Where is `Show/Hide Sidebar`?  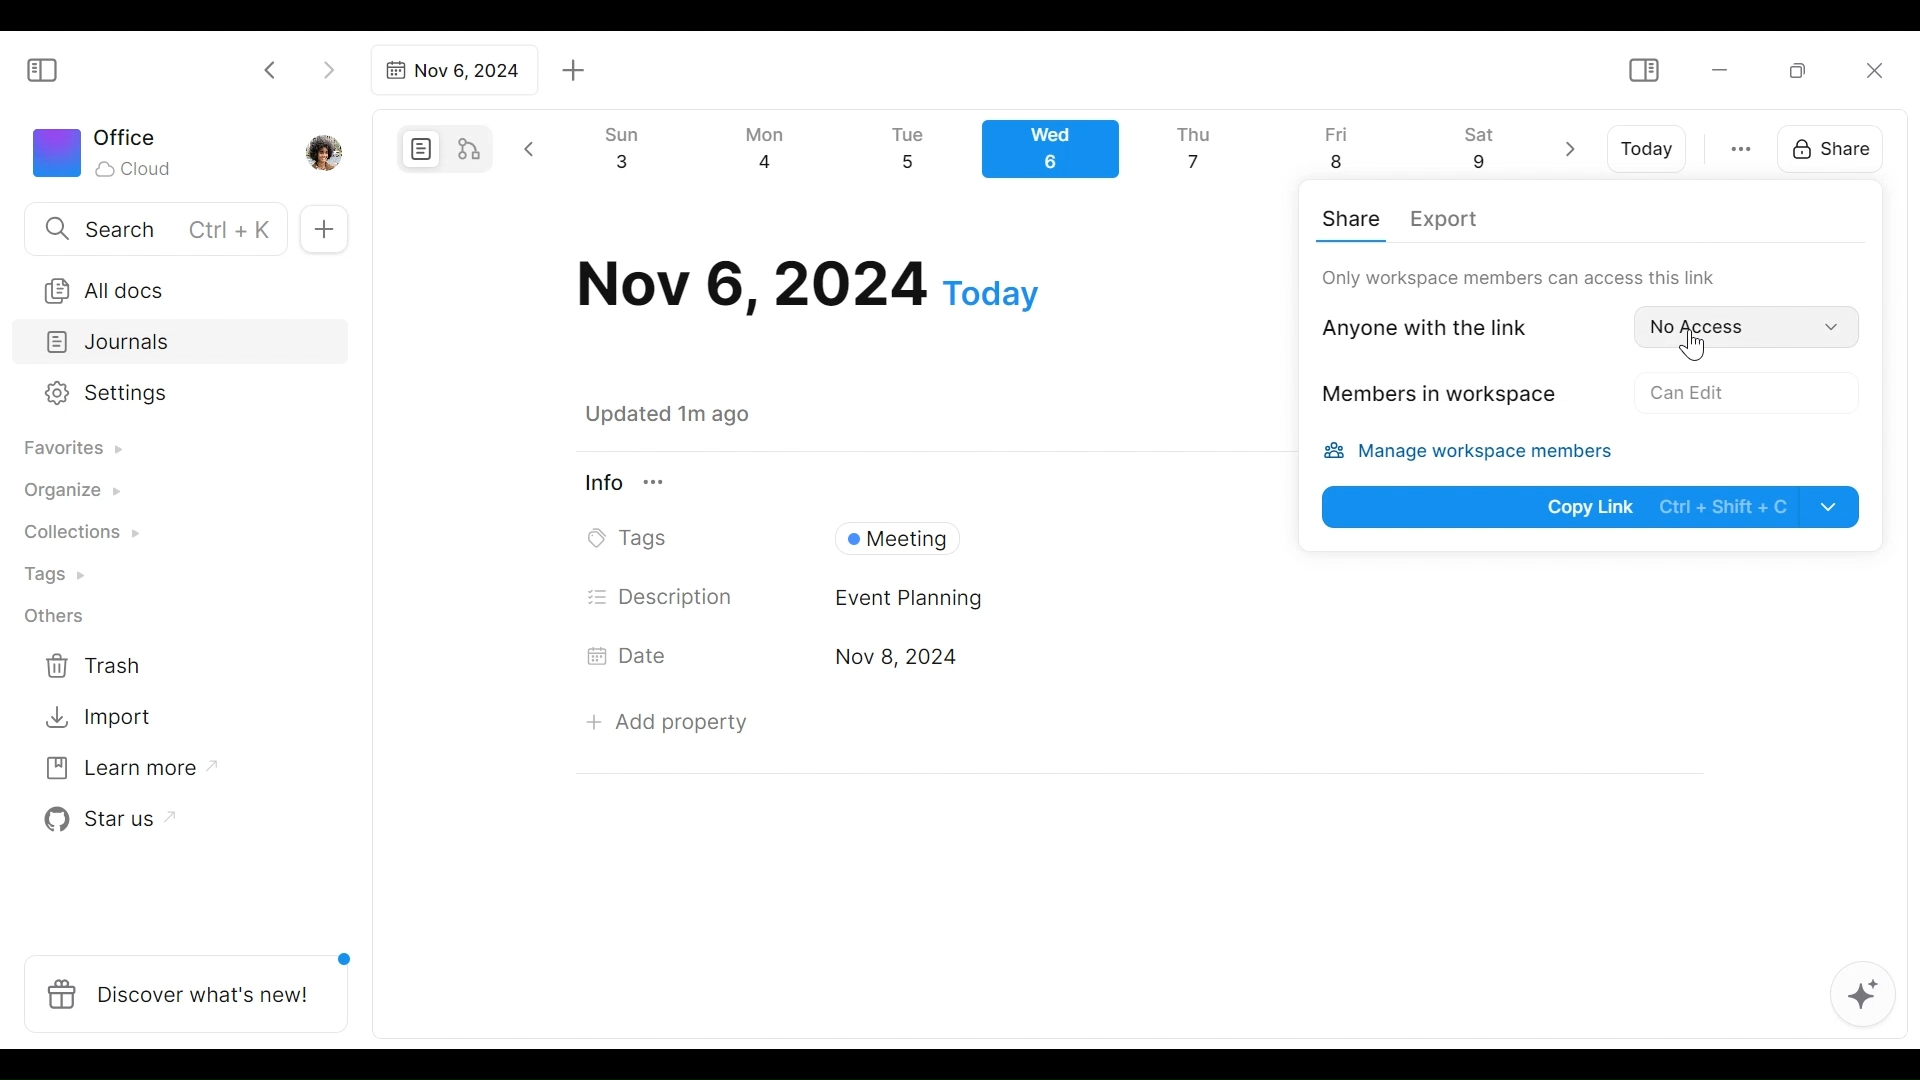
Show/Hide Sidebar is located at coordinates (51, 68).